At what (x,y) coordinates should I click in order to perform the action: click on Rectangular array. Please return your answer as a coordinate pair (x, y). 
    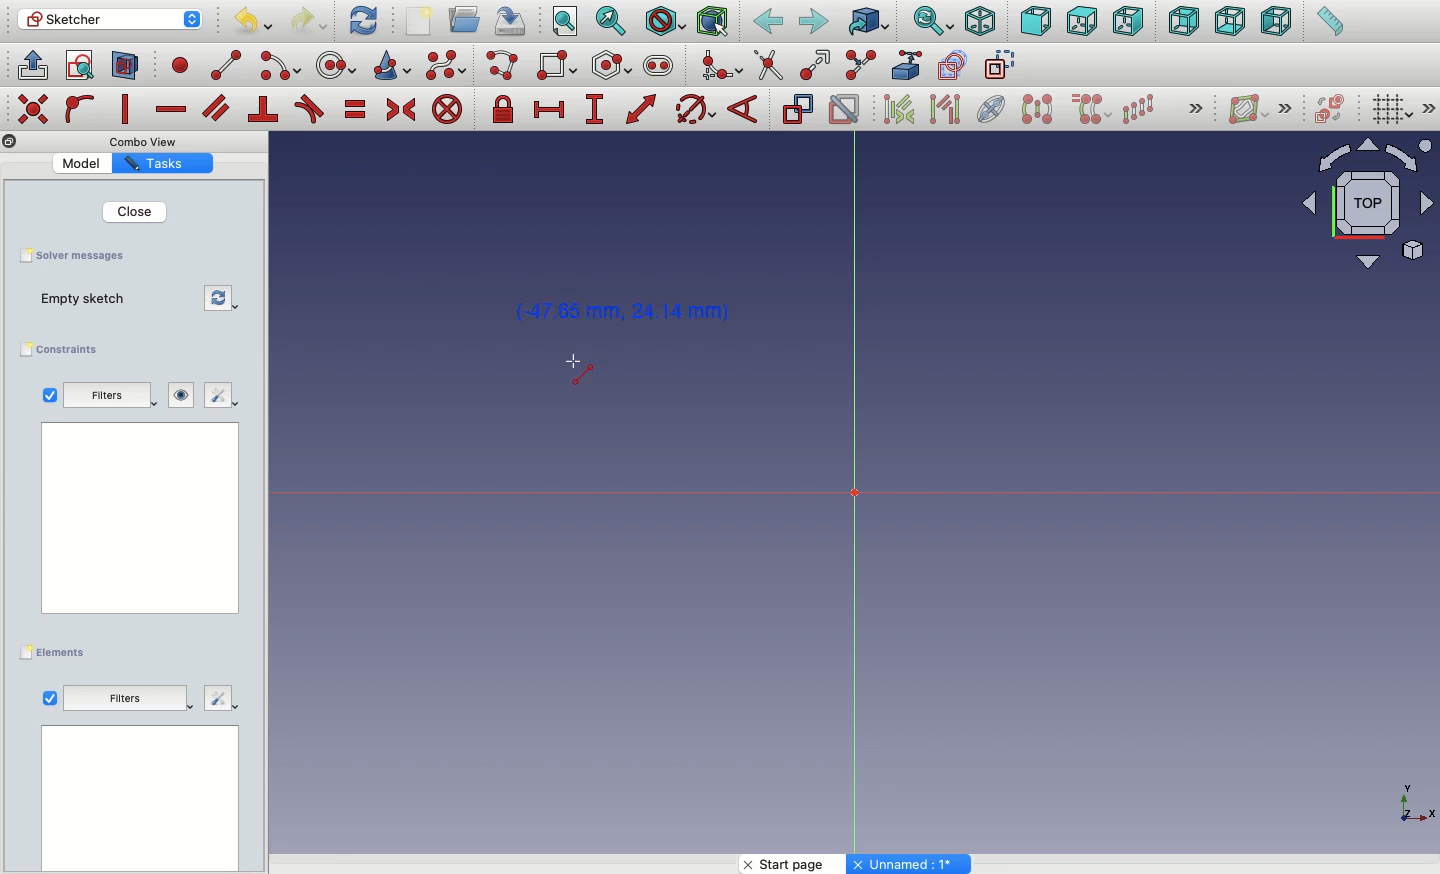
    Looking at the image, I should click on (1140, 108).